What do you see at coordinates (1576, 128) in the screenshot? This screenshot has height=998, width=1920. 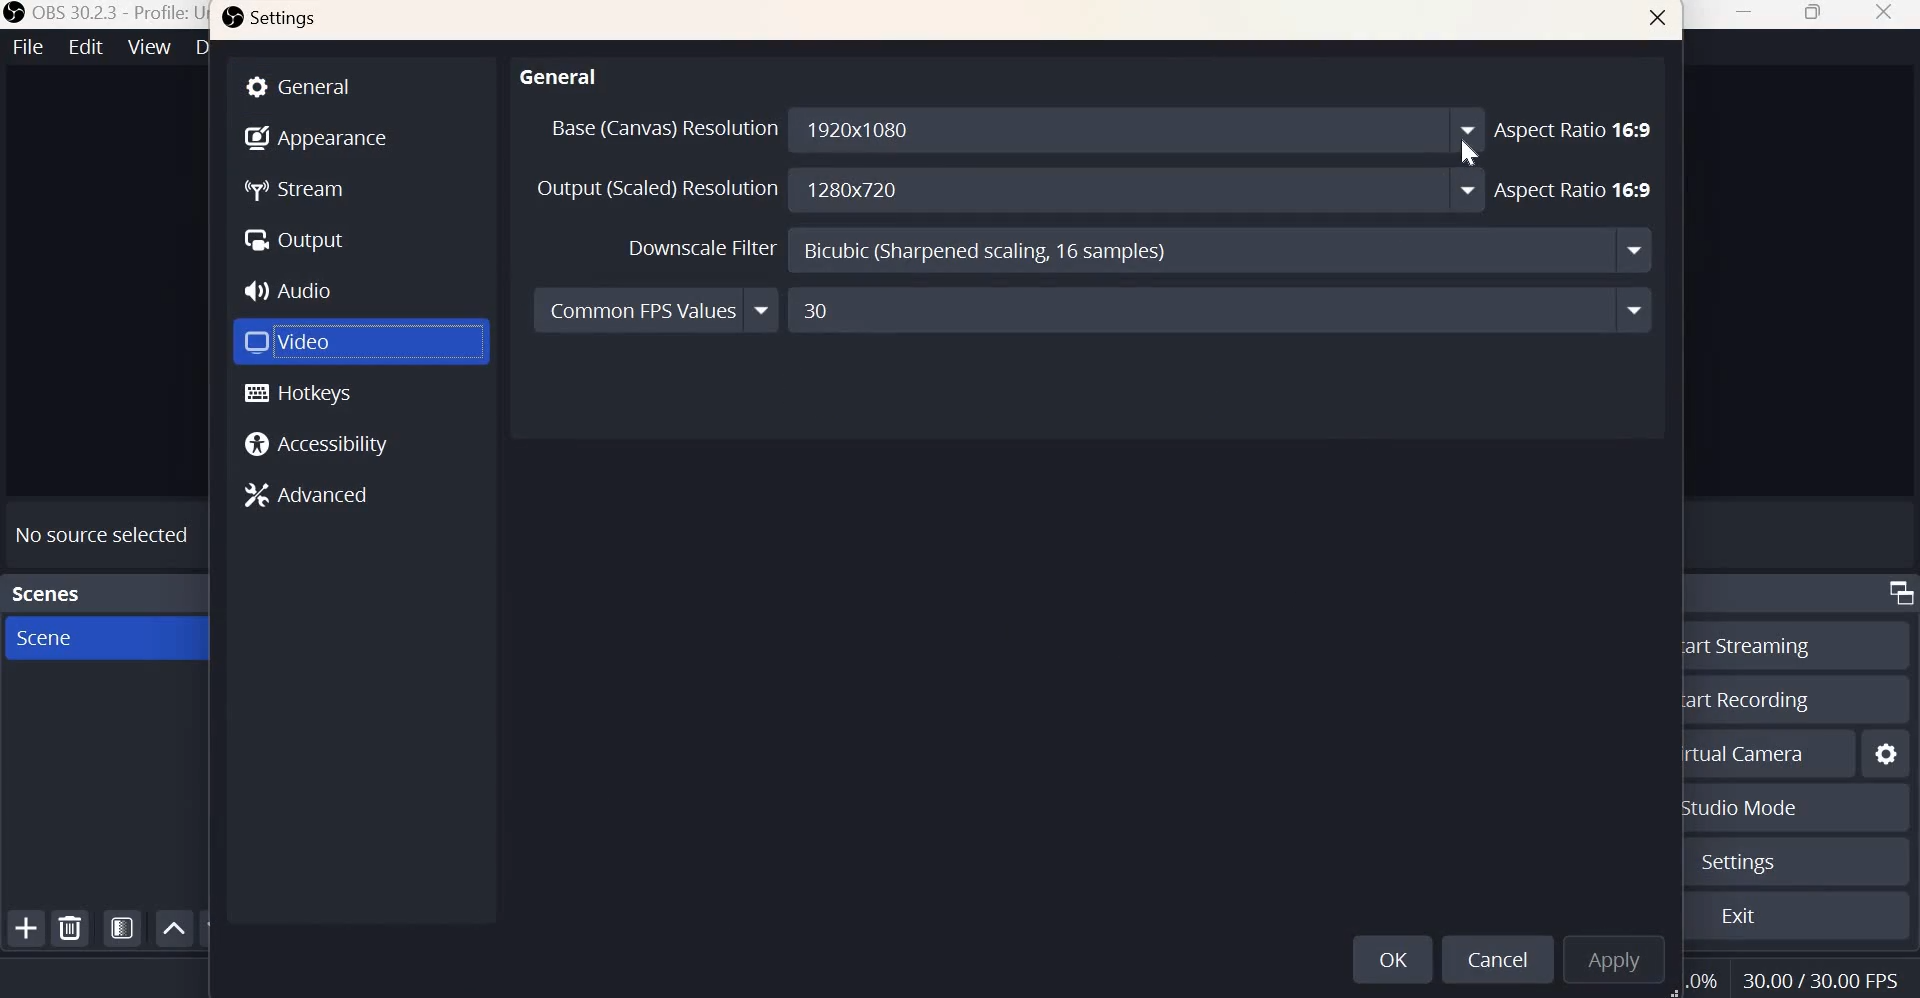 I see `Aspect 16:9` at bounding box center [1576, 128].